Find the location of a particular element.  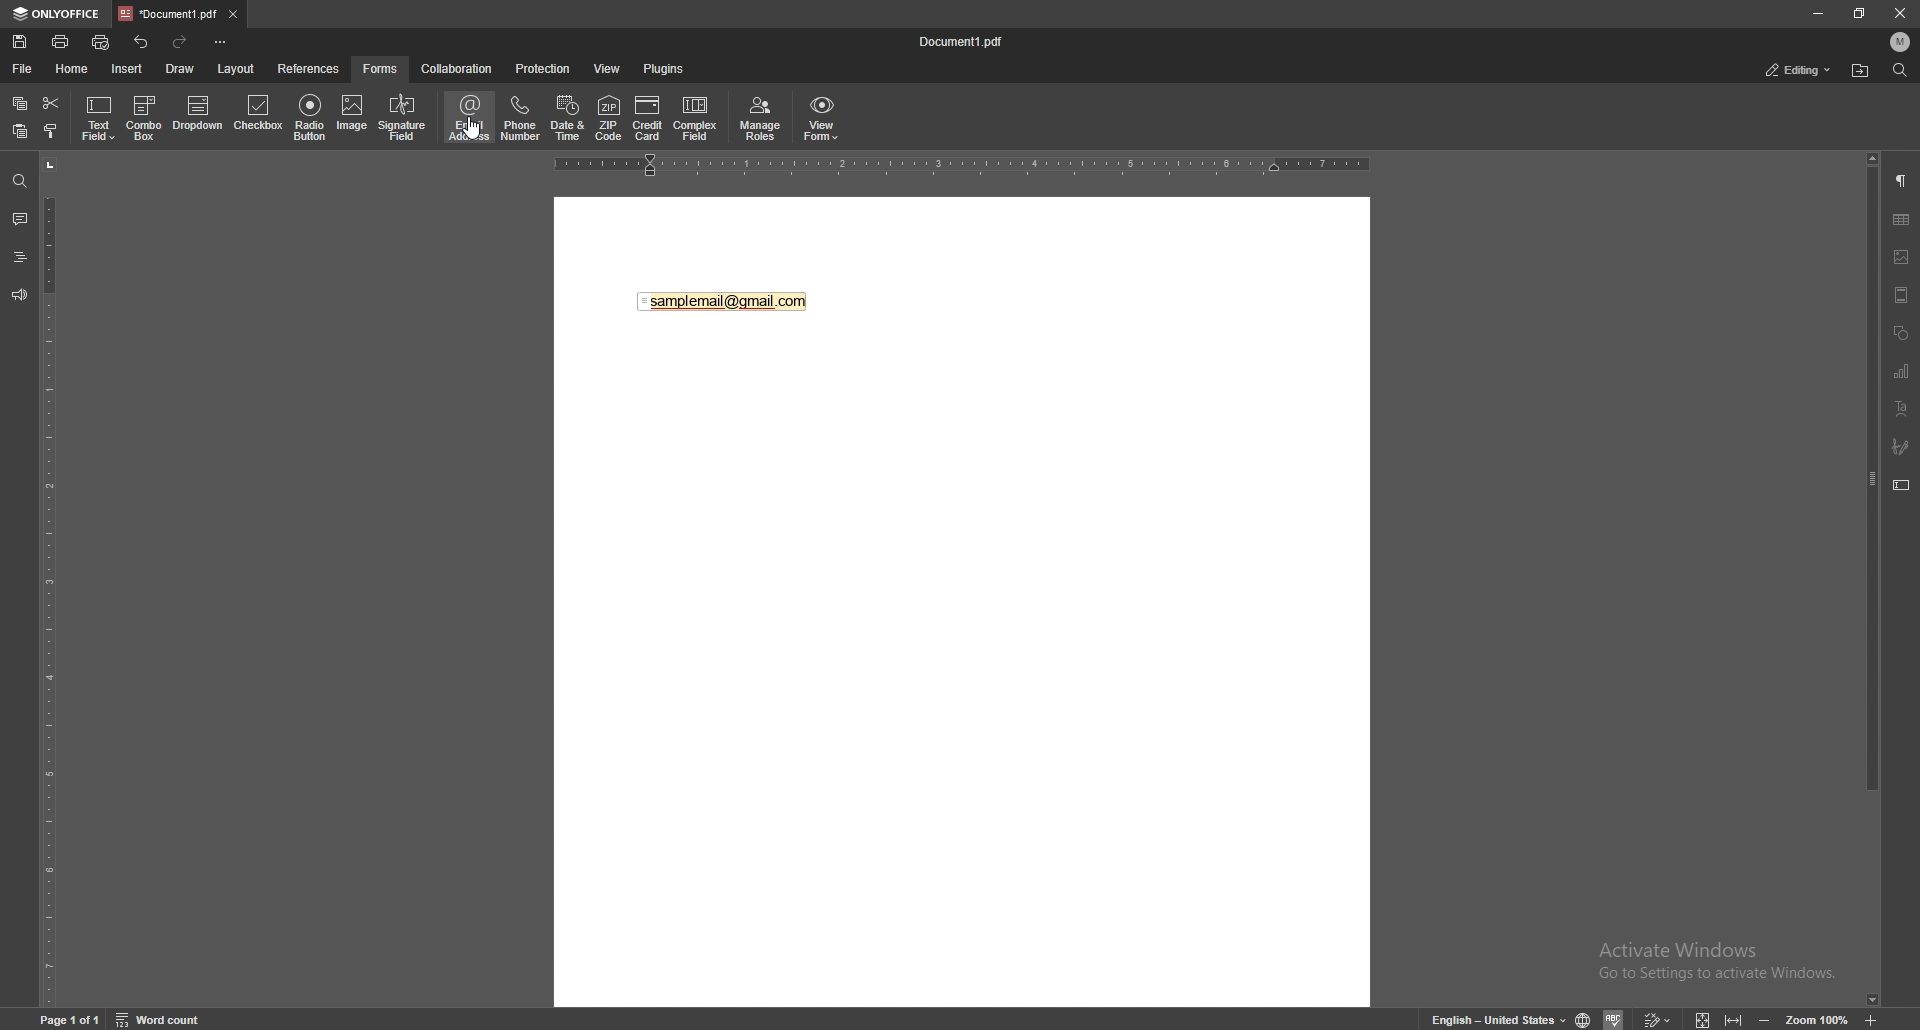

signature field is located at coordinates (402, 118).